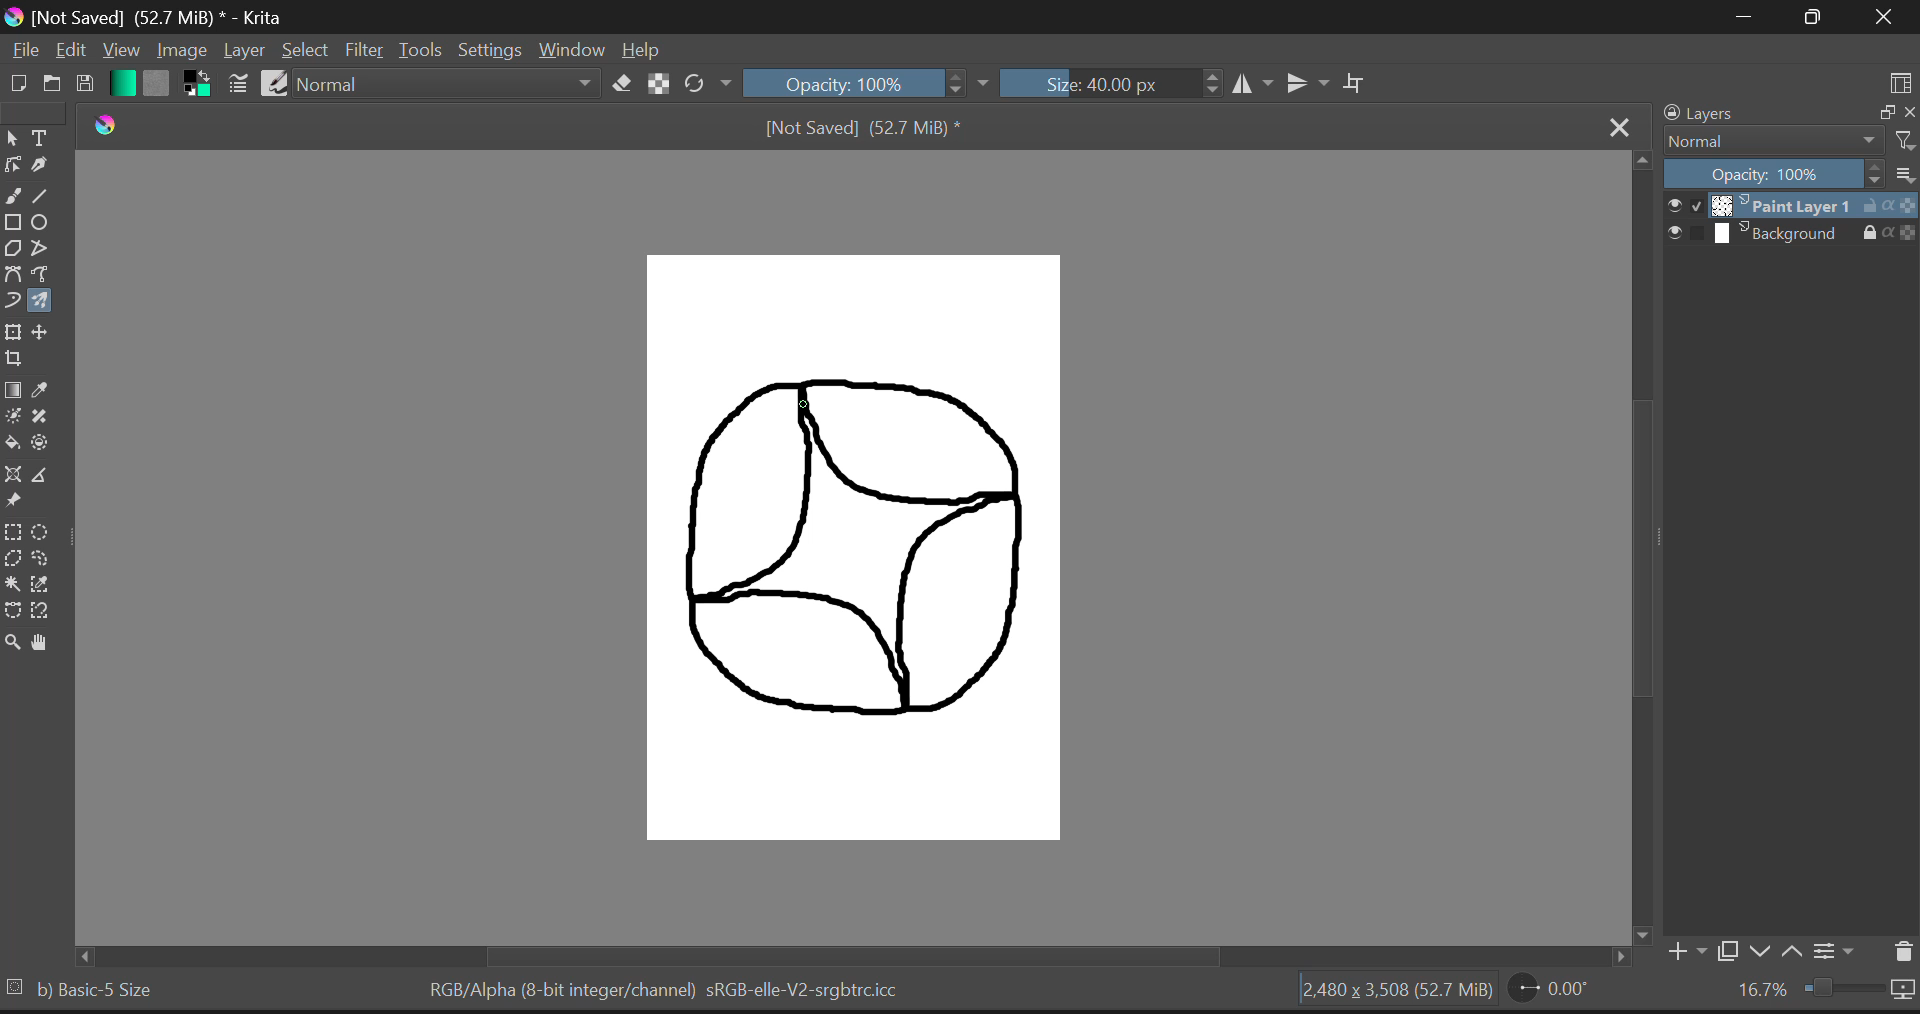 The width and height of the screenshot is (1920, 1014). Describe the element at coordinates (836, 957) in the screenshot. I see `Scroll Bar` at that location.